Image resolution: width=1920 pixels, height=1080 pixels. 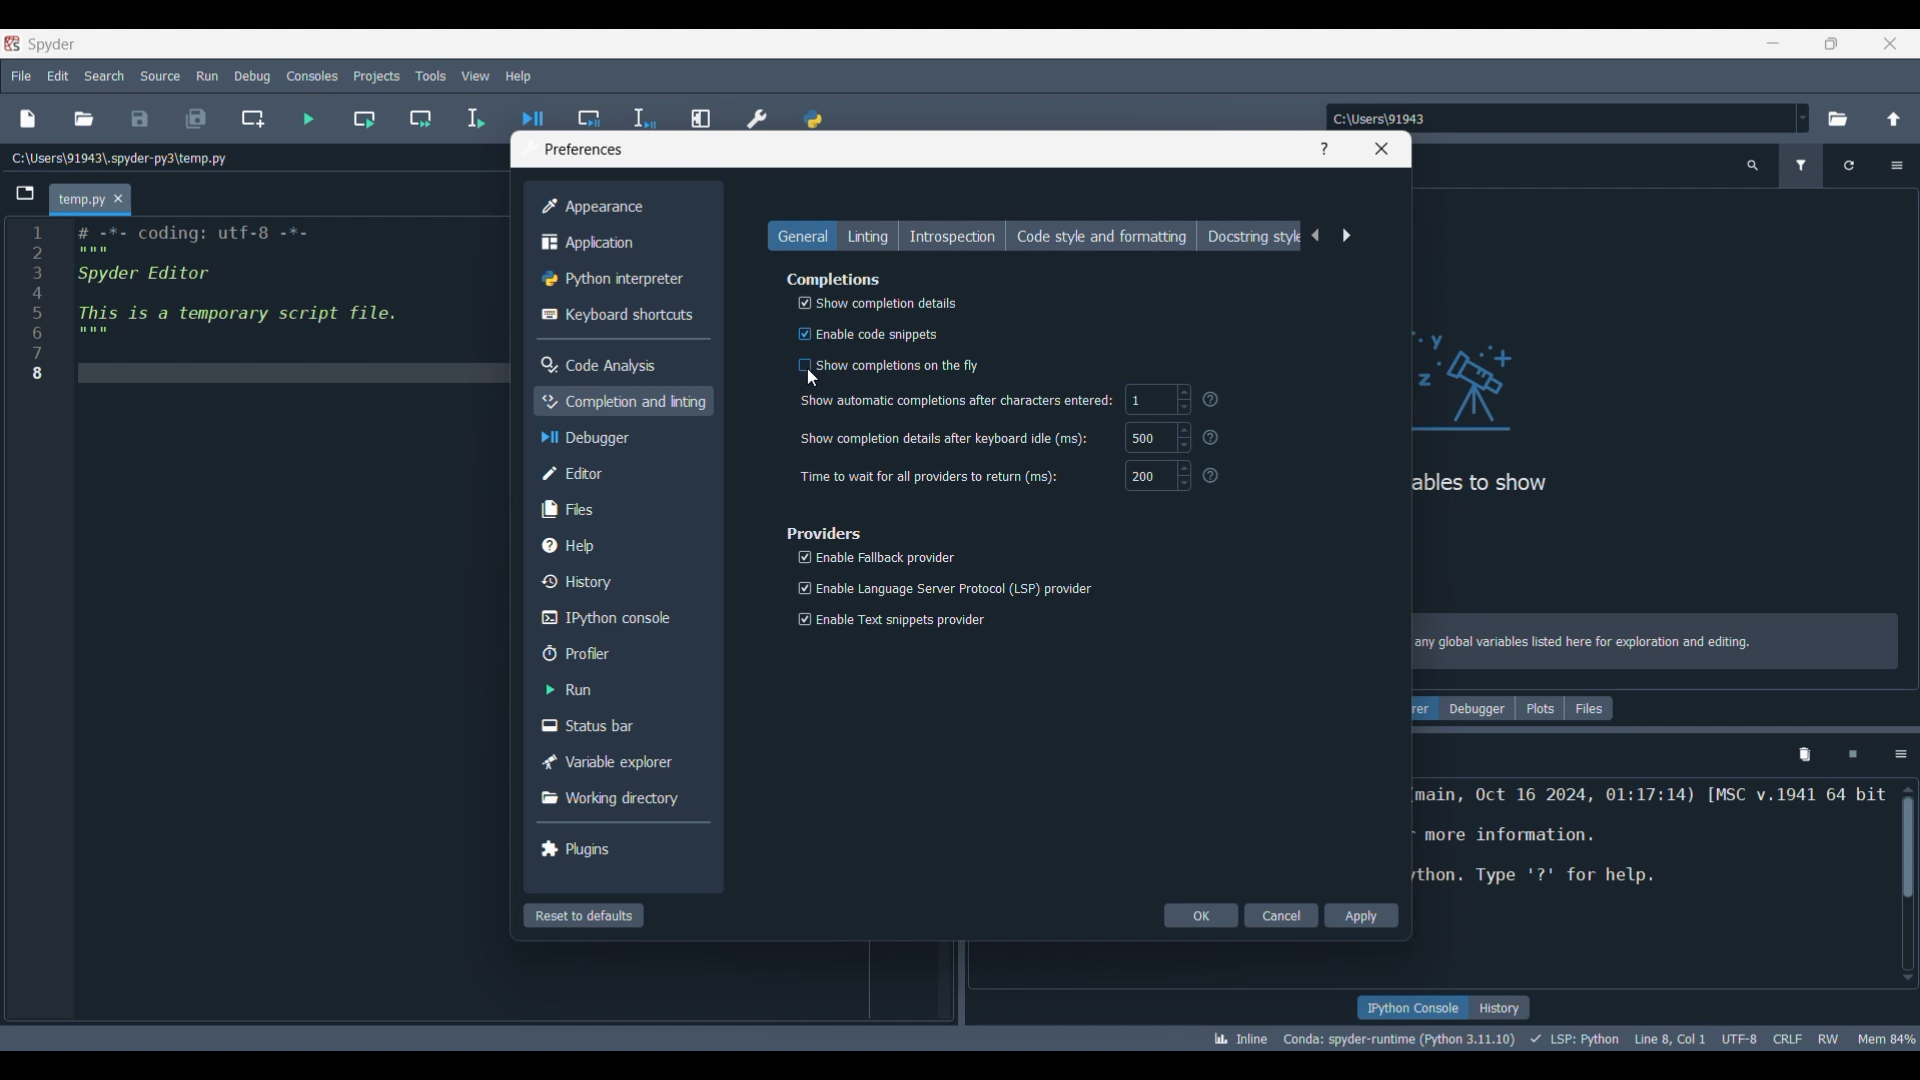 What do you see at coordinates (619, 315) in the screenshot?
I see `Keyboard shortcuts` at bounding box center [619, 315].